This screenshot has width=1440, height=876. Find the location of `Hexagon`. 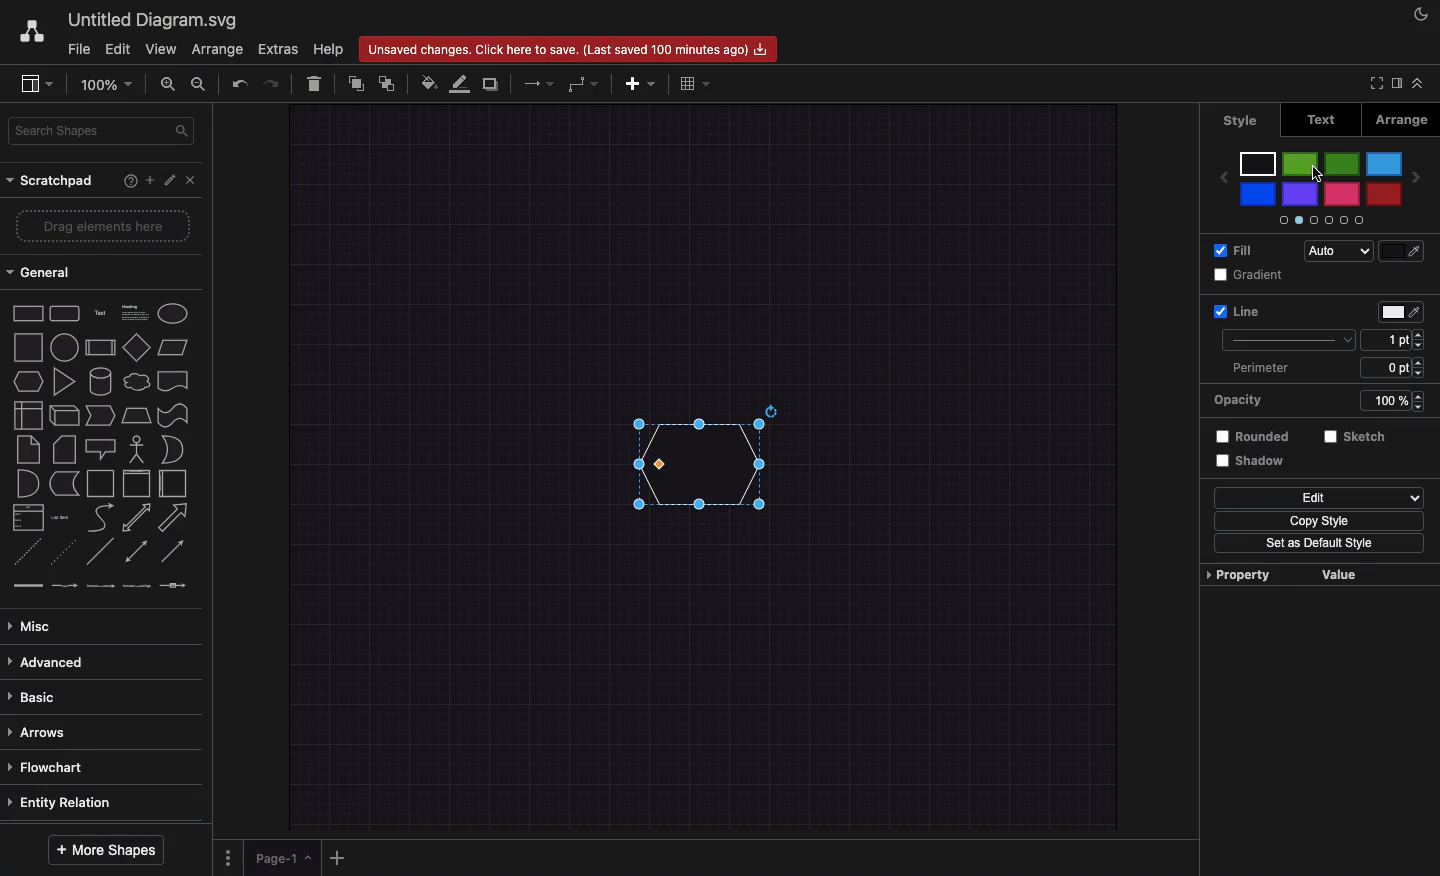

Hexagon is located at coordinates (706, 466).